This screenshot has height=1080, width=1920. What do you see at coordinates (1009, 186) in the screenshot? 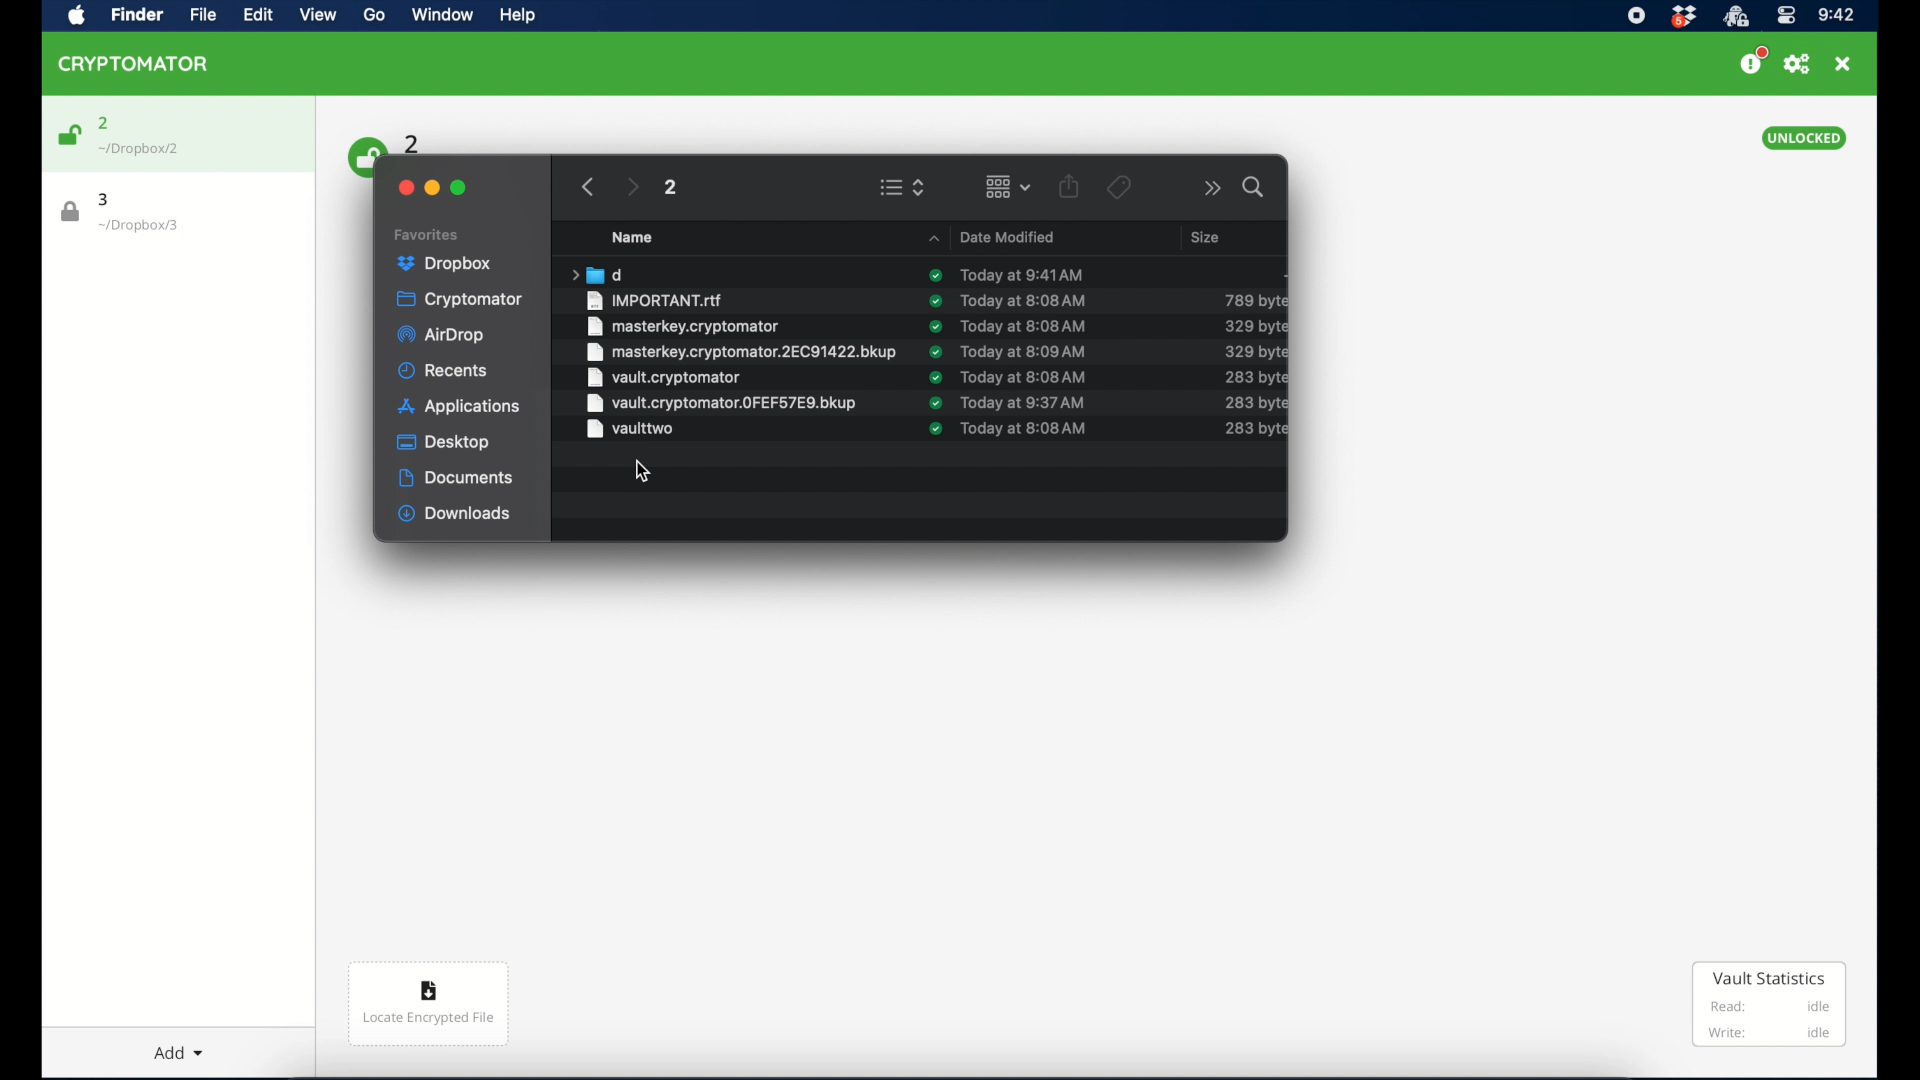
I see `change item grouping` at bounding box center [1009, 186].